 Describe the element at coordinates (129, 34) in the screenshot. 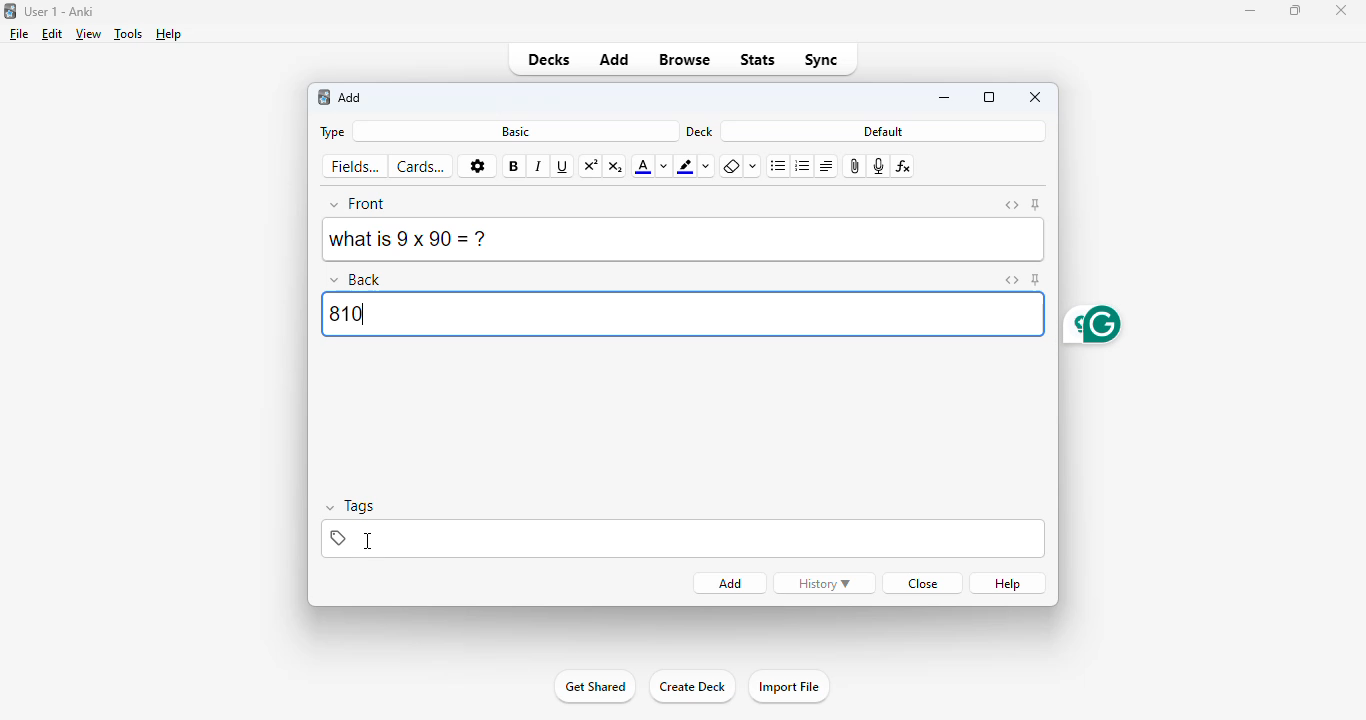

I see `tools` at that location.